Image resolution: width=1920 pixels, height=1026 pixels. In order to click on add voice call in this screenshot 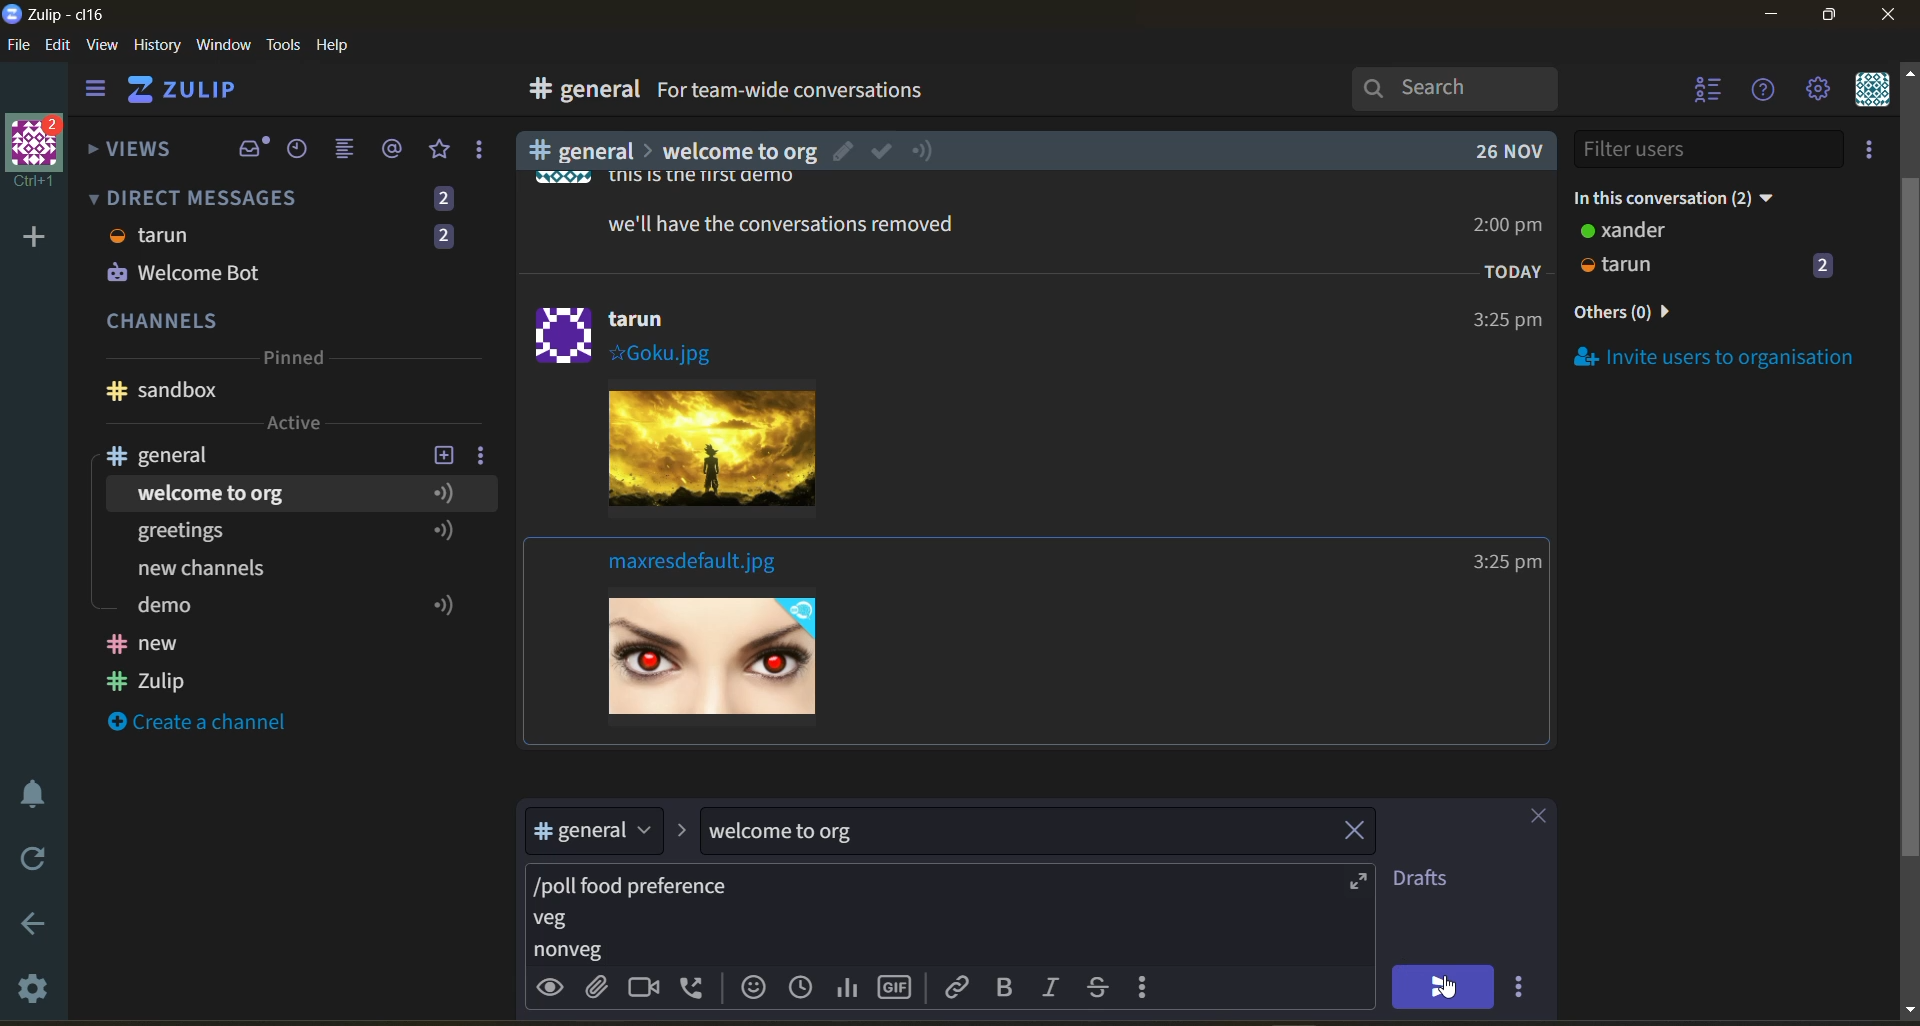, I will do `click(694, 986)`.